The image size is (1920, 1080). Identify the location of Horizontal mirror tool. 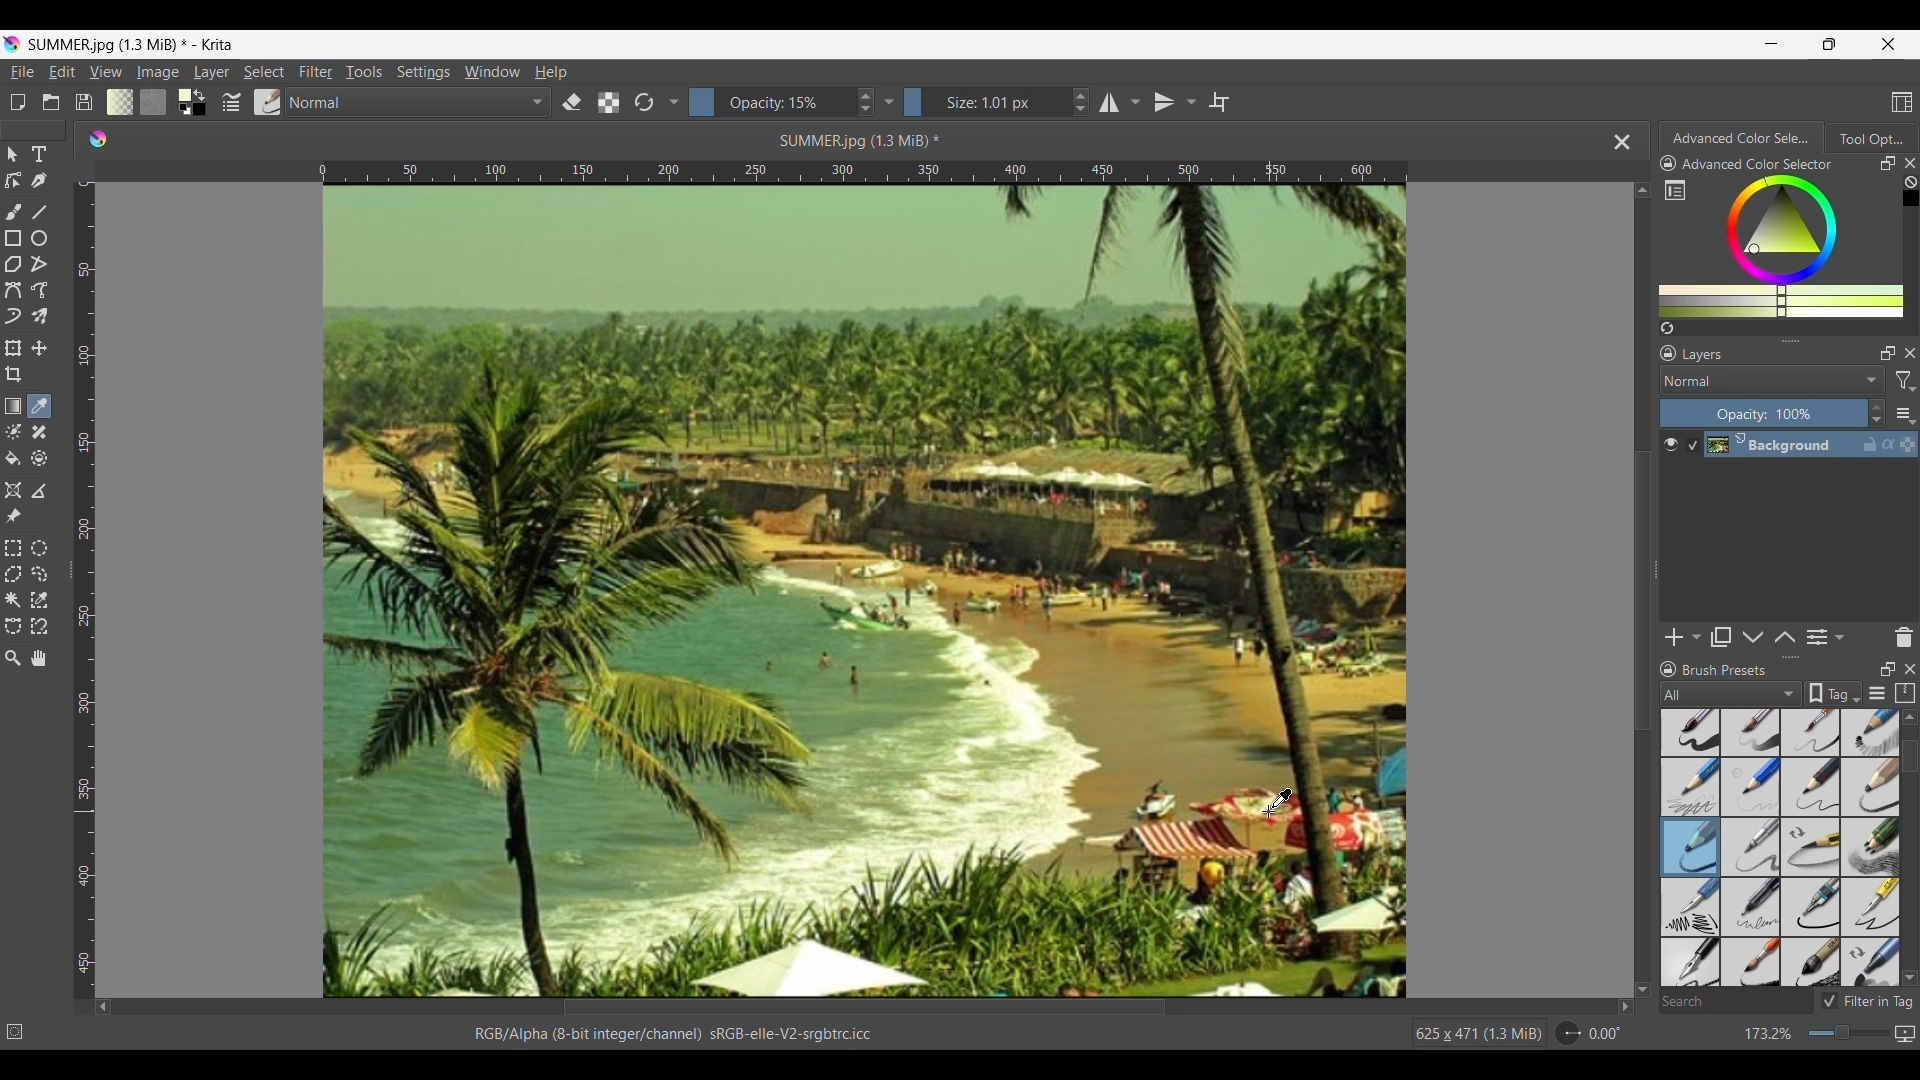
(1106, 102).